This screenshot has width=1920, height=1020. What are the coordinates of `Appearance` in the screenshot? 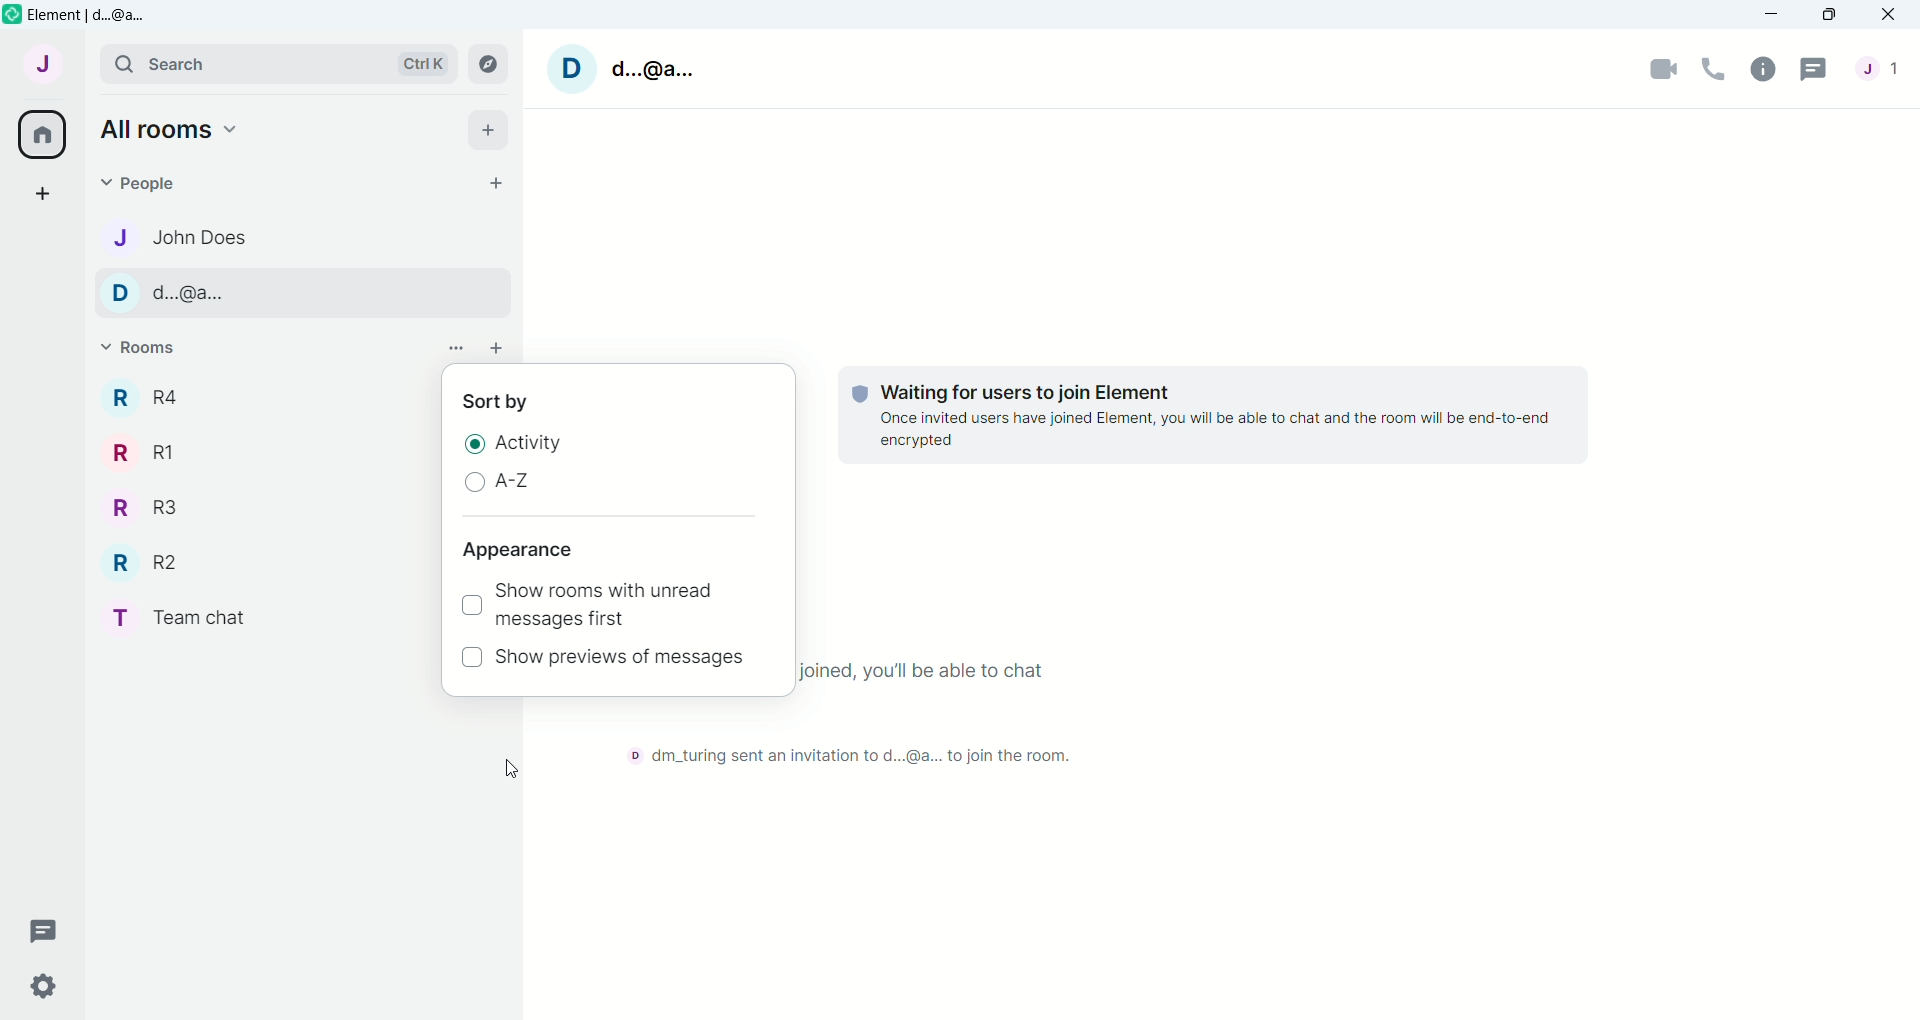 It's located at (520, 550).